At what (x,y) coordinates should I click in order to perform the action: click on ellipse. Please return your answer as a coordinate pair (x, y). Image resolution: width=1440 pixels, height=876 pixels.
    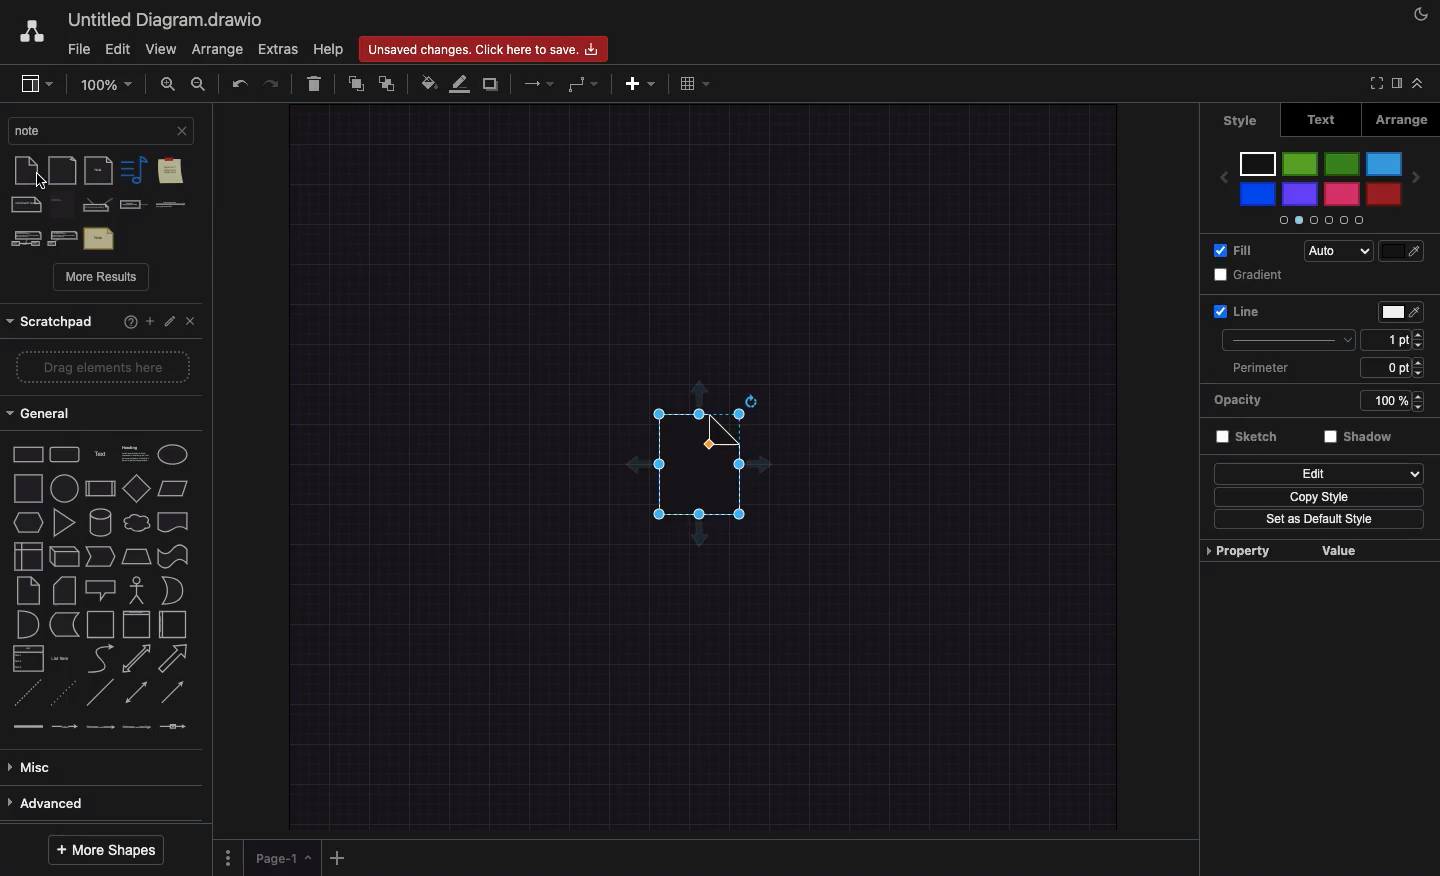
    Looking at the image, I should click on (174, 454).